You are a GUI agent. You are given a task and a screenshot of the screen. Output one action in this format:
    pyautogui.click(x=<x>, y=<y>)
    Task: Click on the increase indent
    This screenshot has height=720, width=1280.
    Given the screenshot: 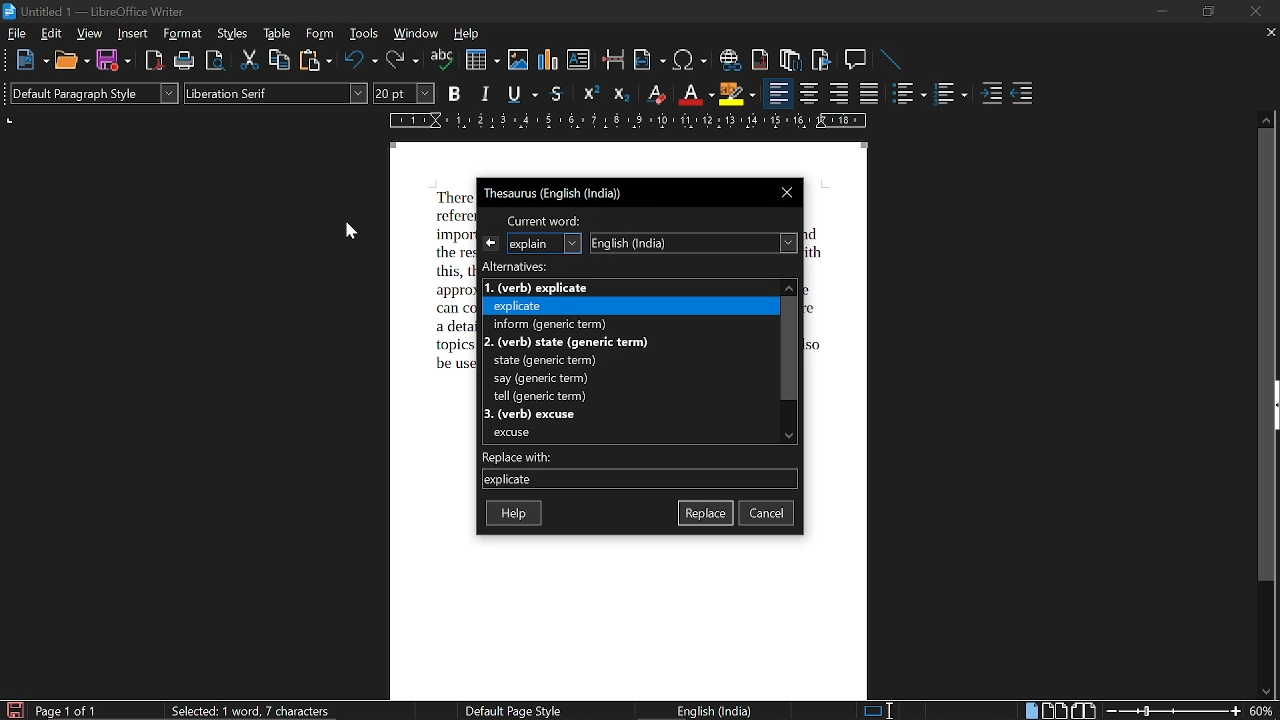 What is the action you would take?
    pyautogui.click(x=994, y=94)
    